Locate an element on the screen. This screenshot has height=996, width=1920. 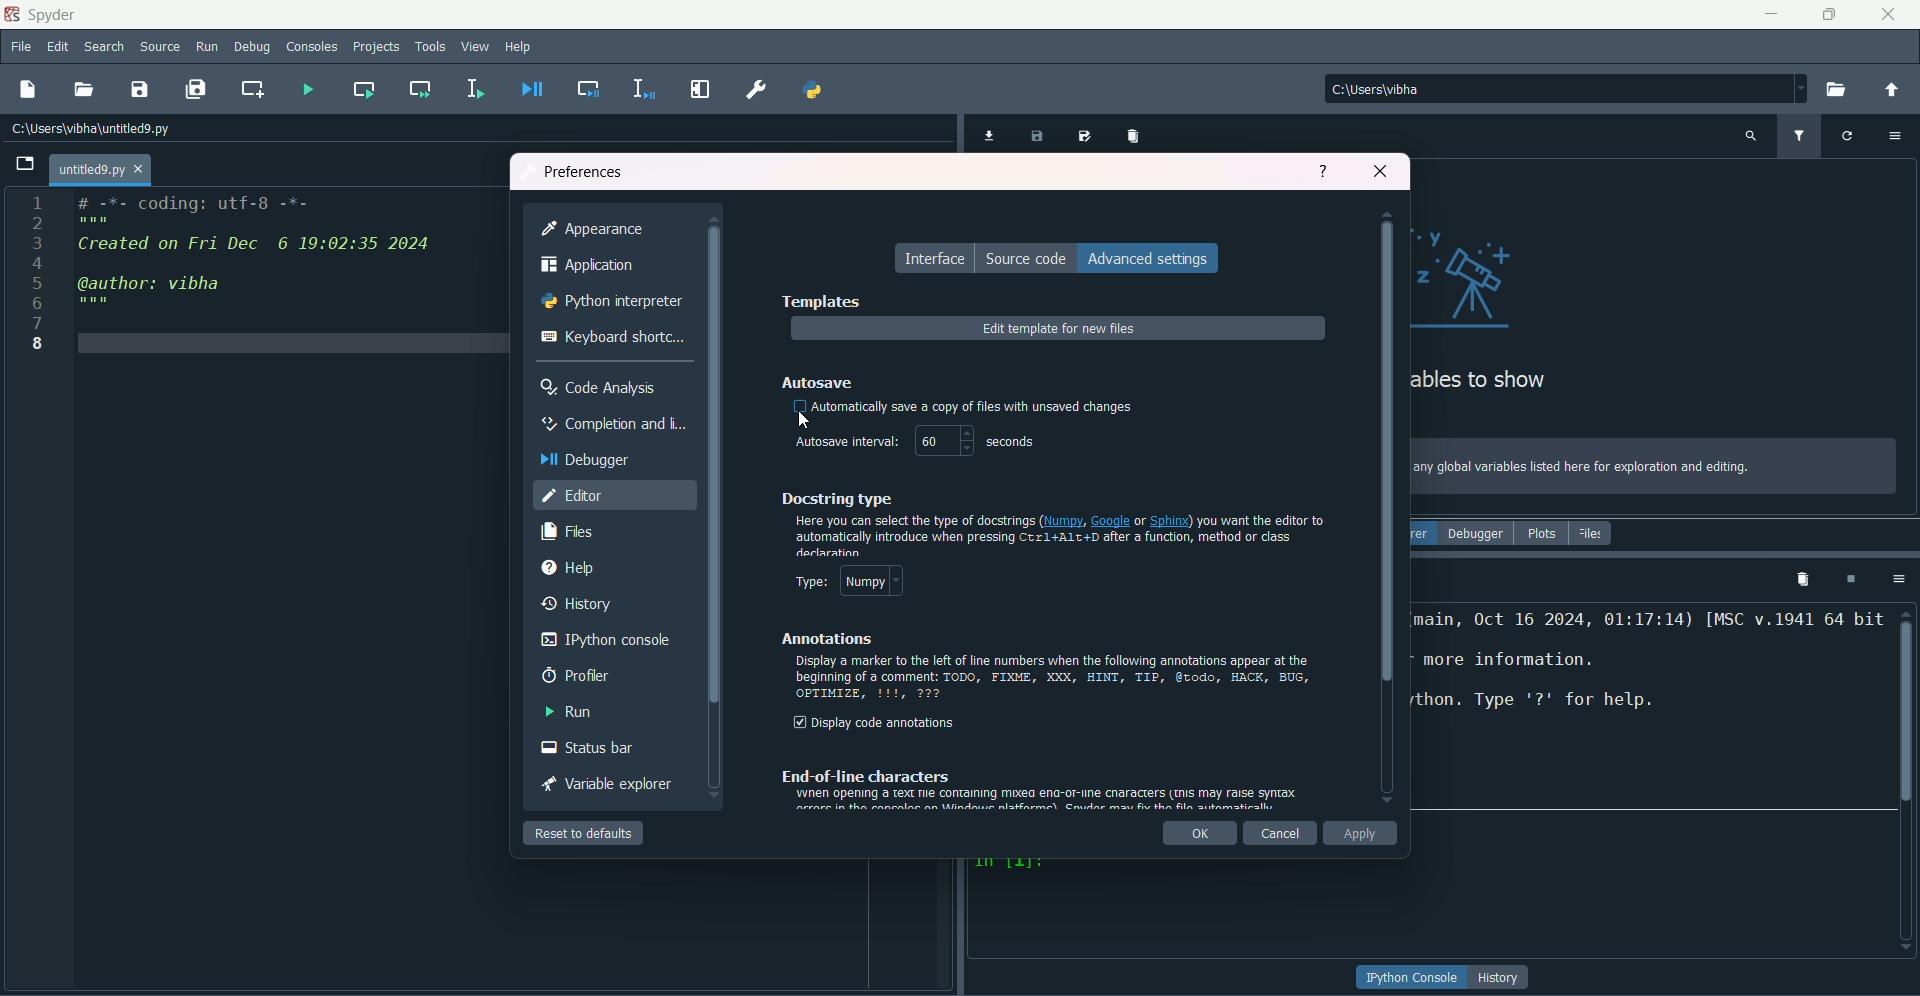
options is located at coordinates (1898, 134).